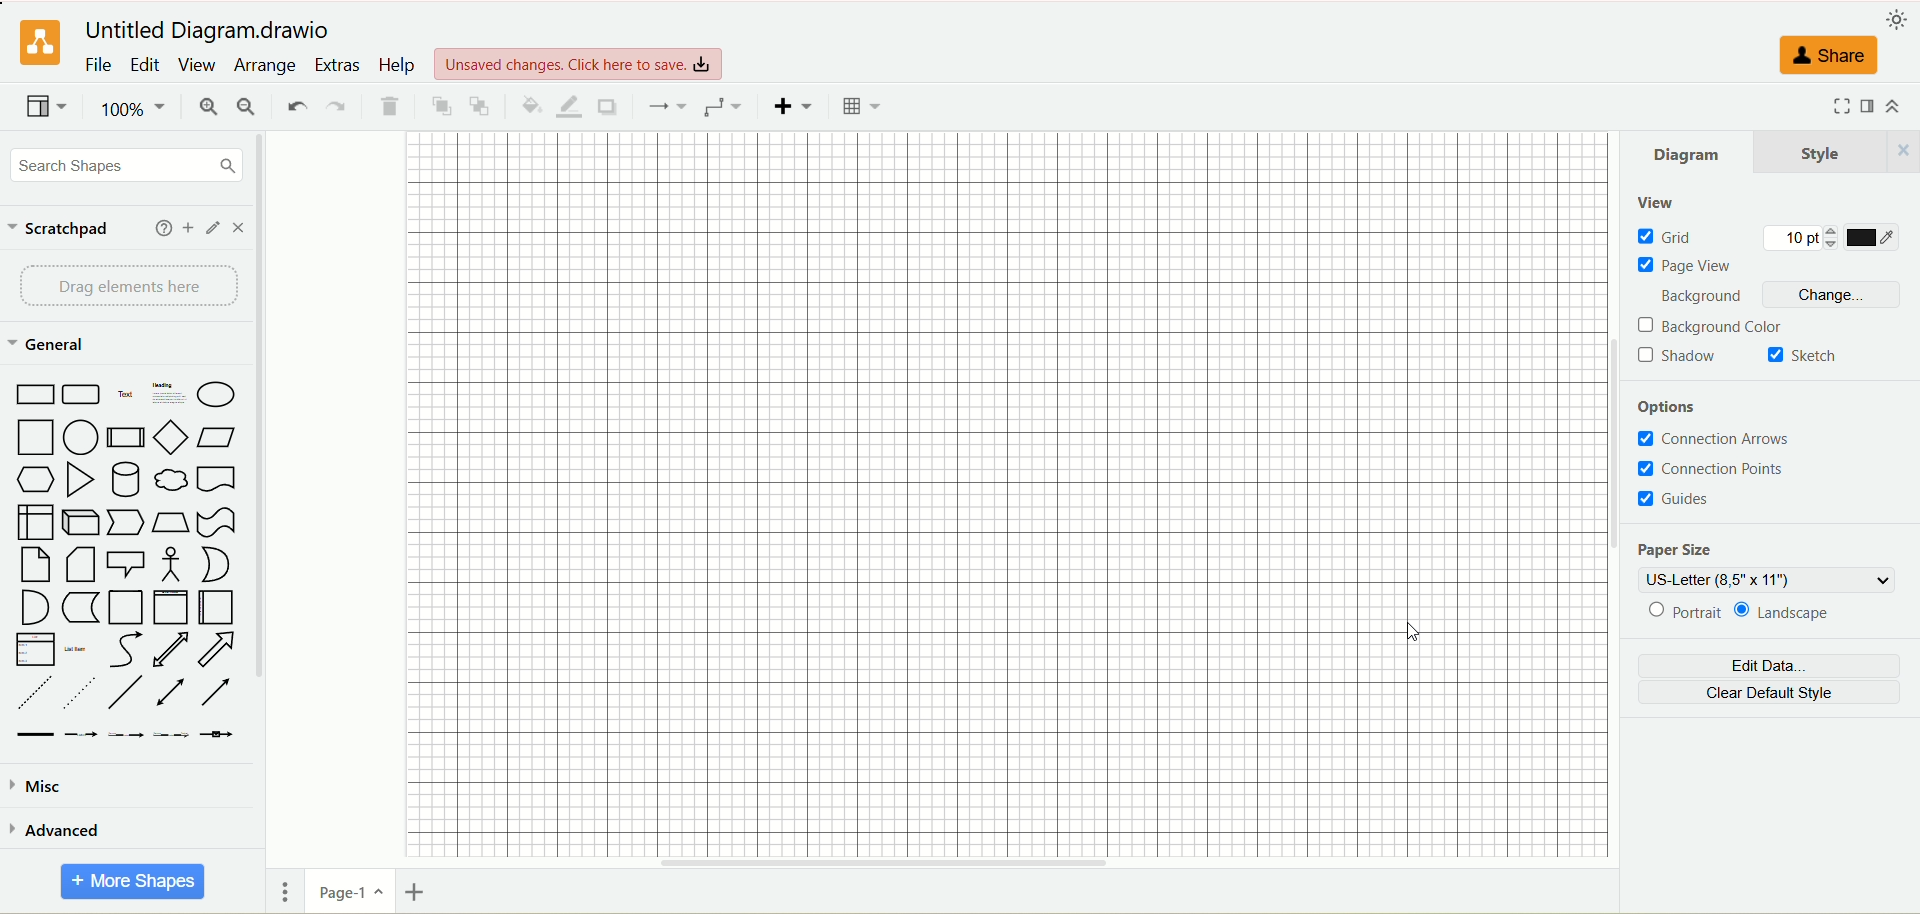  I want to click on horizontal scroll bar, so click(944, 859).